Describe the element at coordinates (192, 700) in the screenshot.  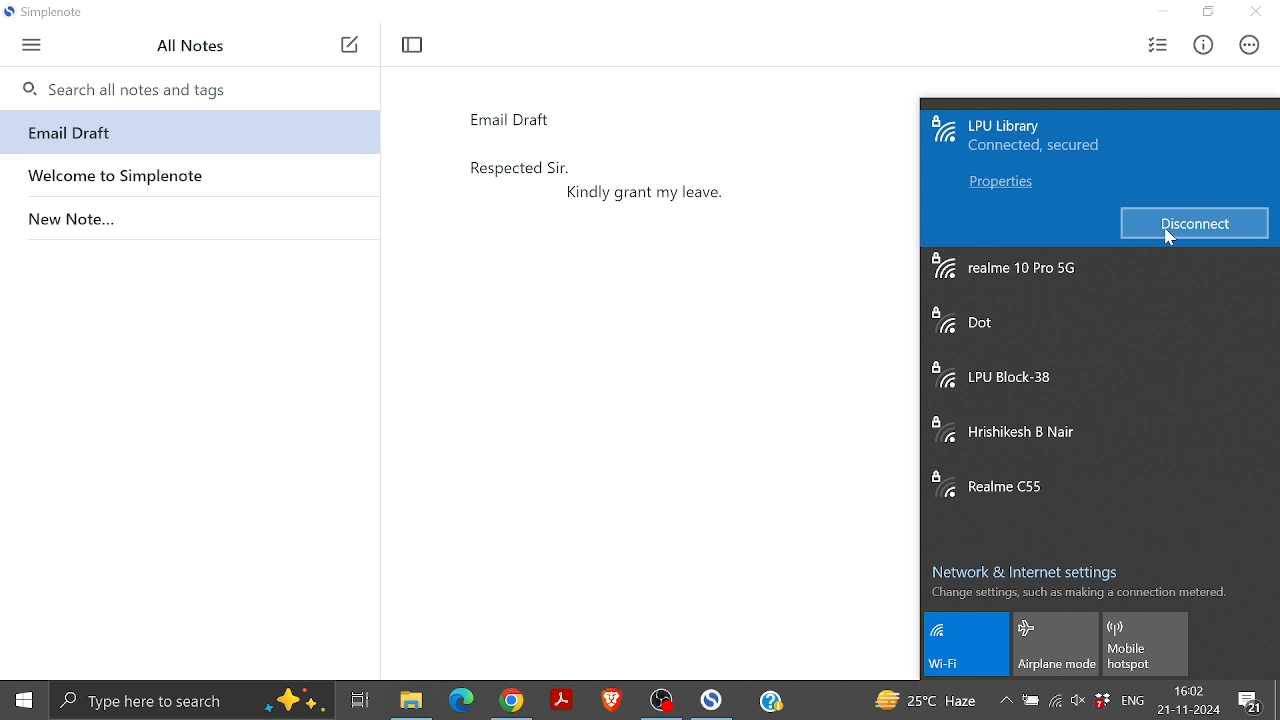
I see `Type here to serach` at that location.